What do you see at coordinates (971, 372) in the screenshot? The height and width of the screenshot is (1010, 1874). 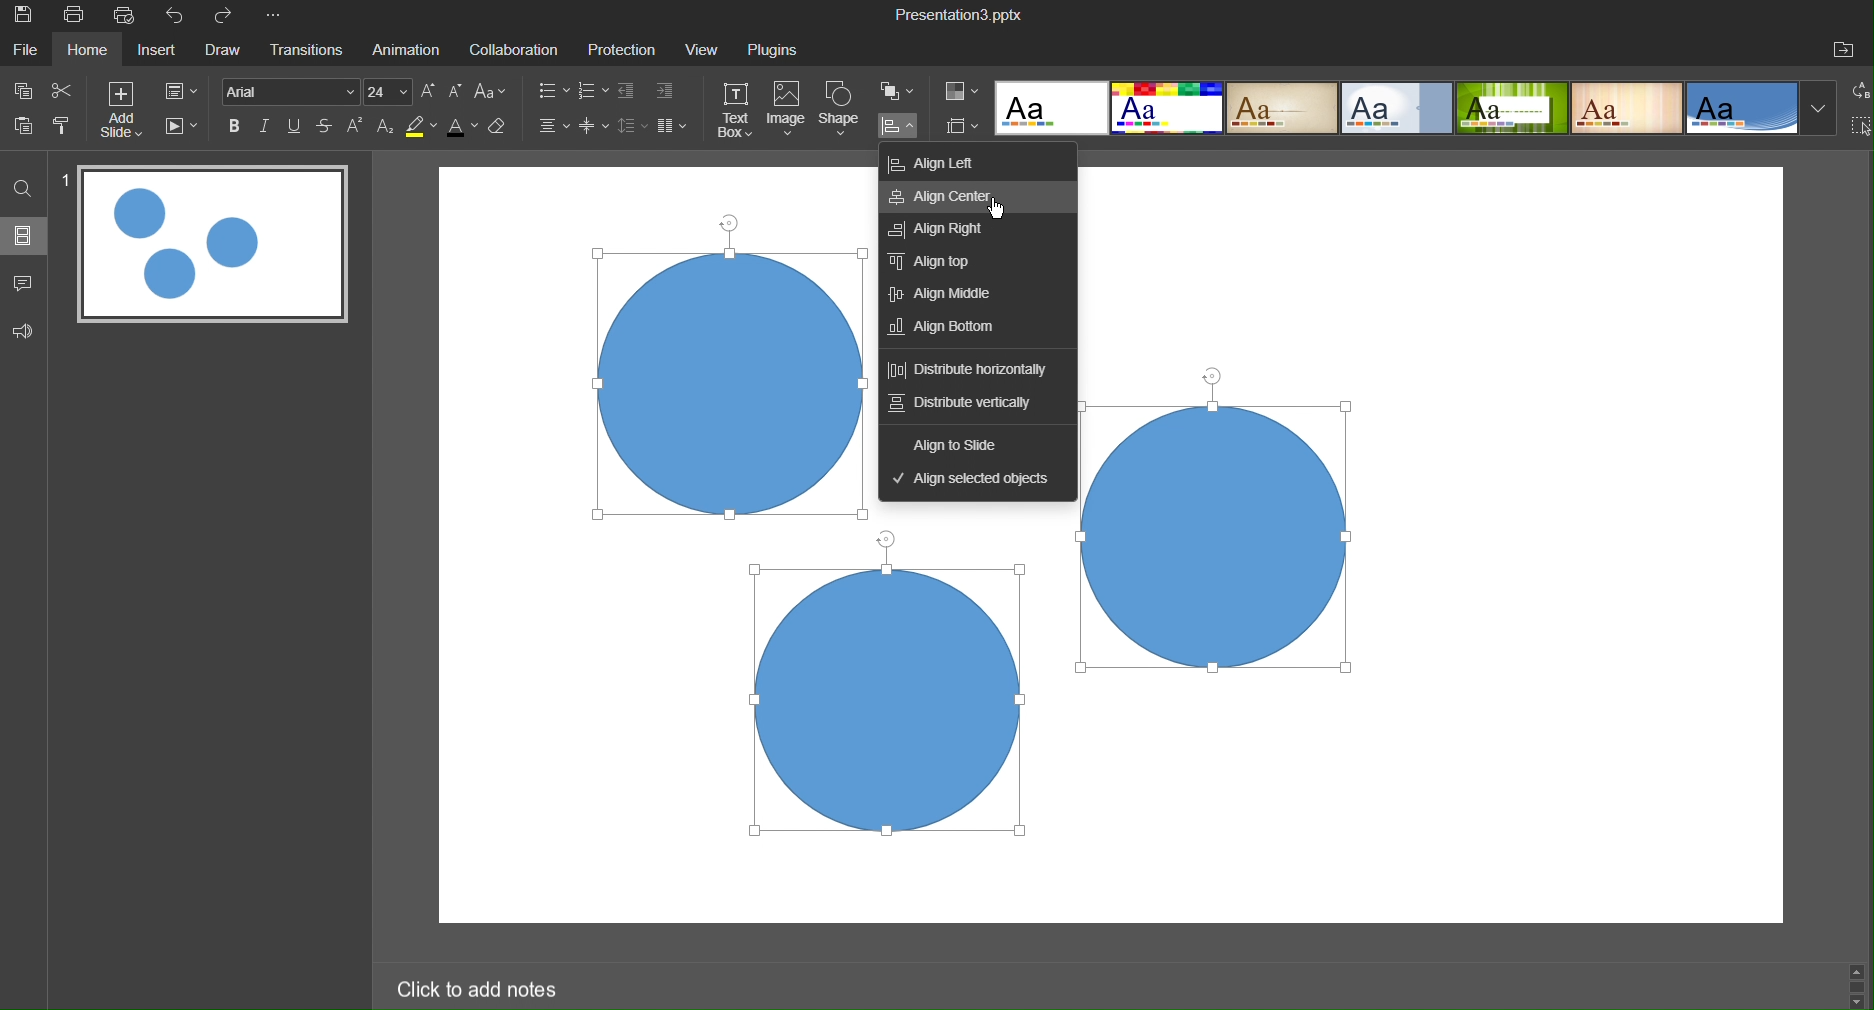 I see `Distribute Horizontally` at bounding box center [971, 372].